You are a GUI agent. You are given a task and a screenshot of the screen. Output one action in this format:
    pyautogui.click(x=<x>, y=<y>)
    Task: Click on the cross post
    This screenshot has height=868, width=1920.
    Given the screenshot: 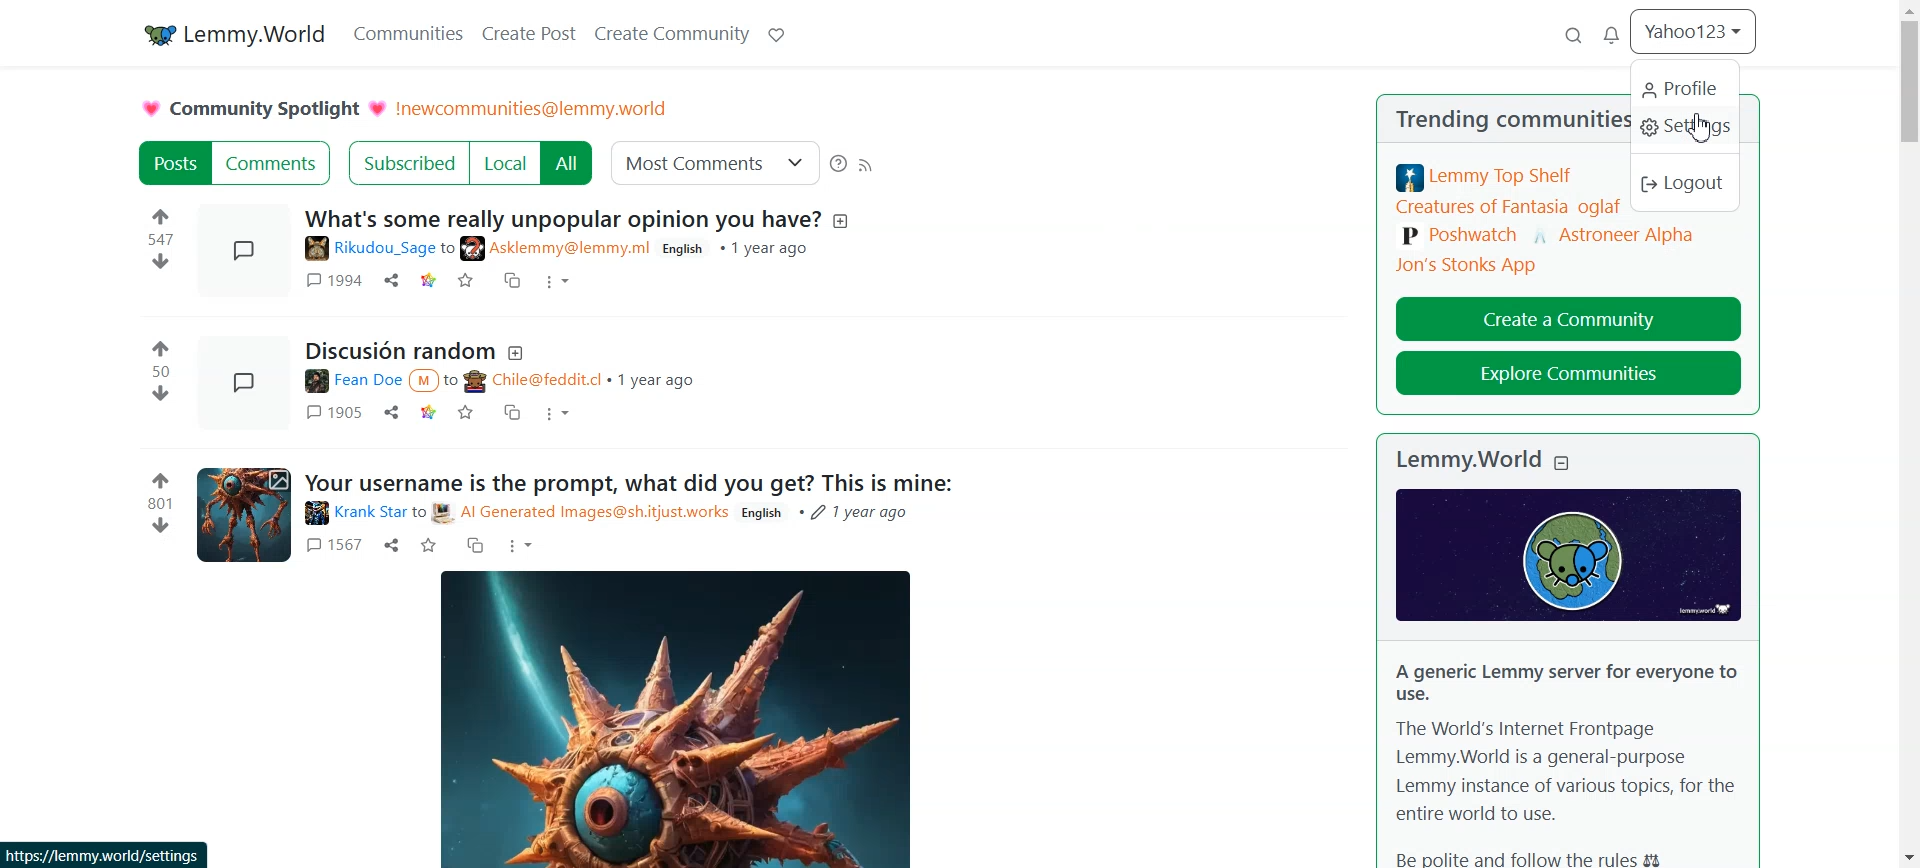 What is the action you would take?
    pyautogui.click(x=514, y=414)
    